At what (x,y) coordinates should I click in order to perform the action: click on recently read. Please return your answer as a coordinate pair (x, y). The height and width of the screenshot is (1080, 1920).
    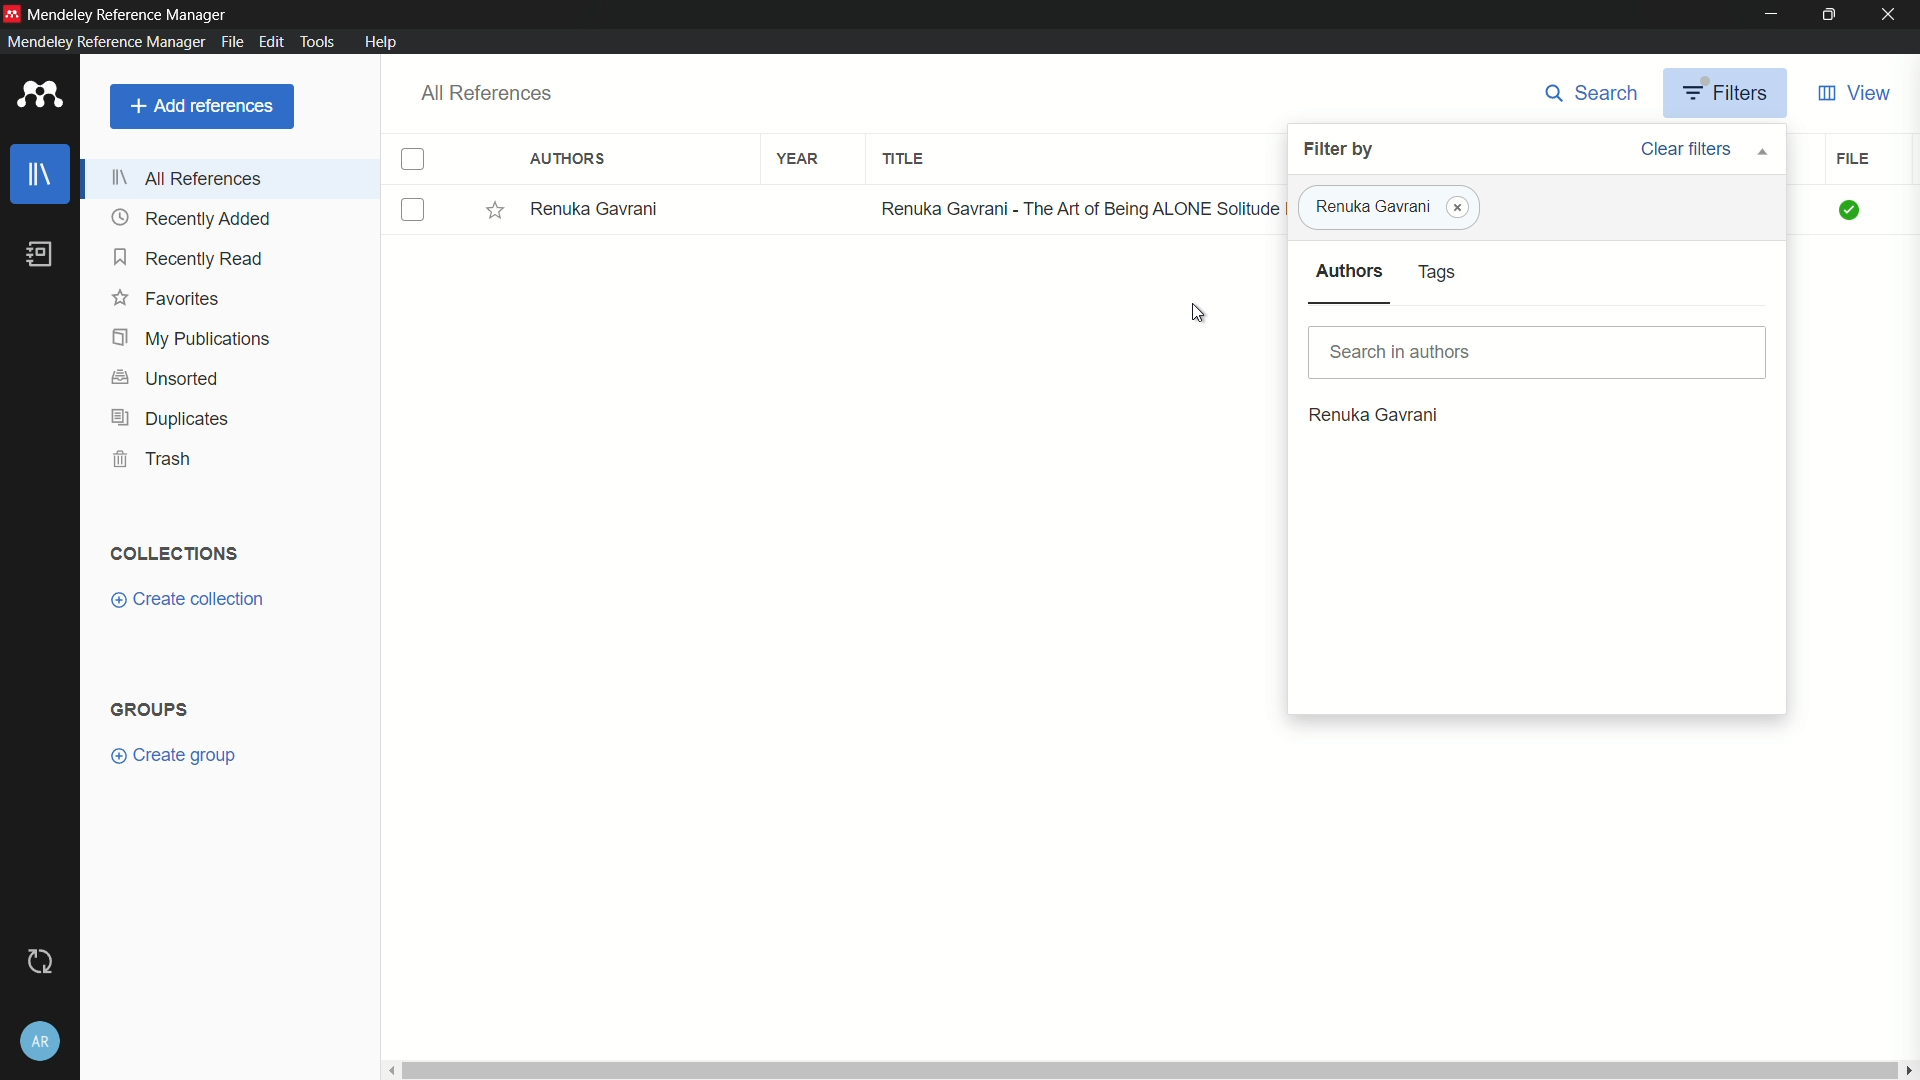
    Looking at the image, I should click on (188, 258).